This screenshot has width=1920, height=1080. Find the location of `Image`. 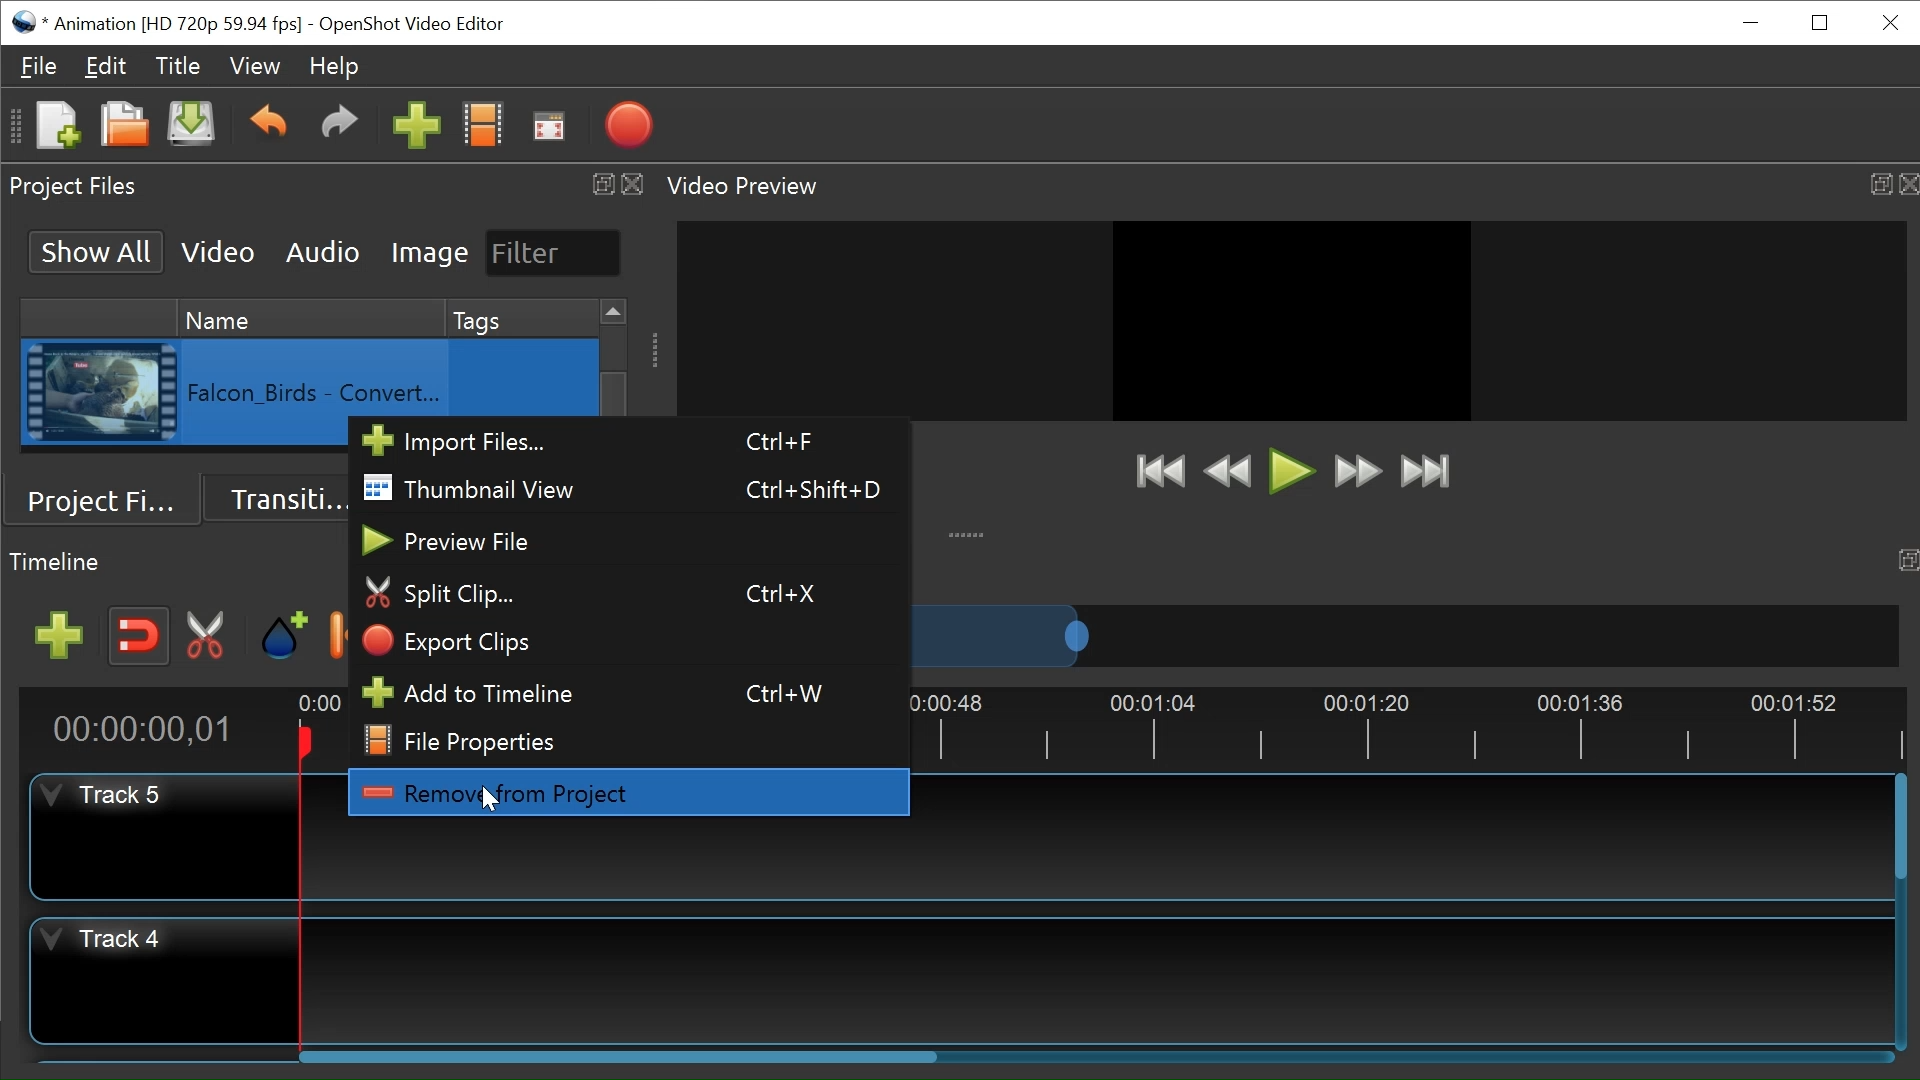

Image is located at coordinates (430, 252).